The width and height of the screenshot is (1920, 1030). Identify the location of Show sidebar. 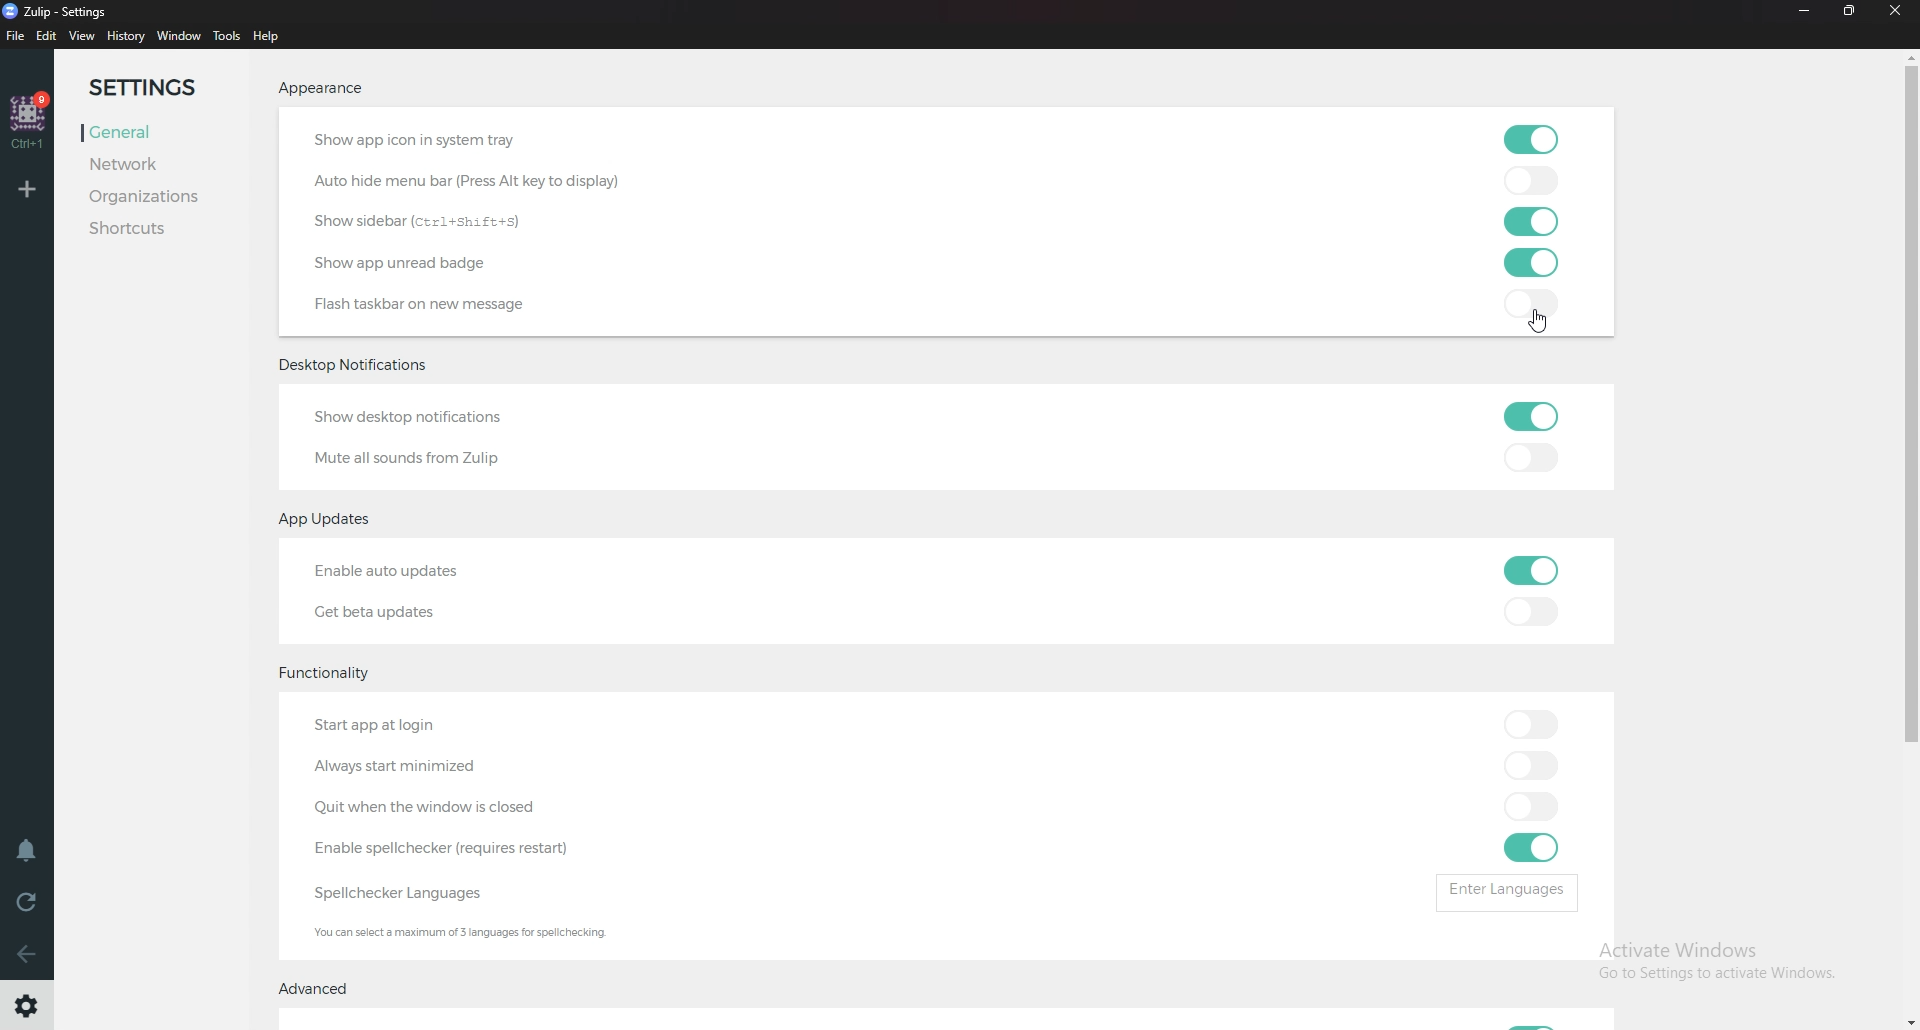
(428, 222).